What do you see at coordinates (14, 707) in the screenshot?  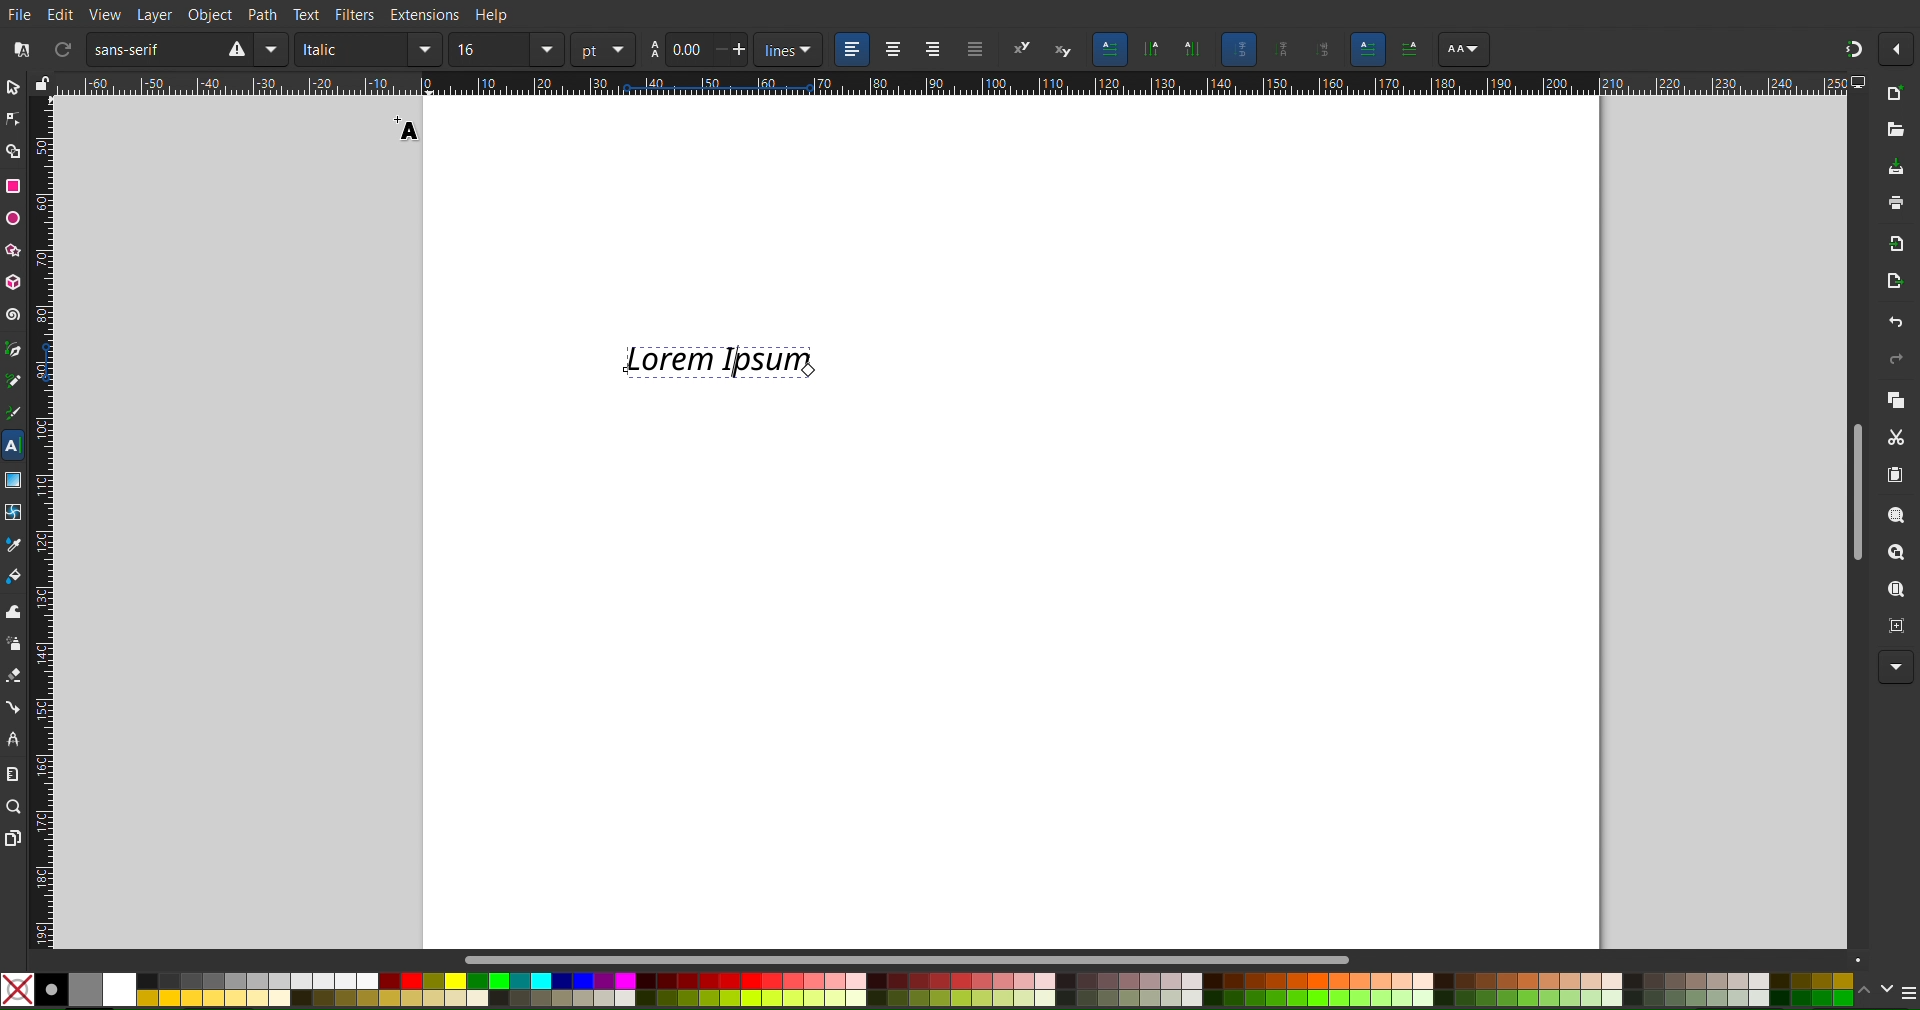 I see `Connection` at bounding box center [14, 707].